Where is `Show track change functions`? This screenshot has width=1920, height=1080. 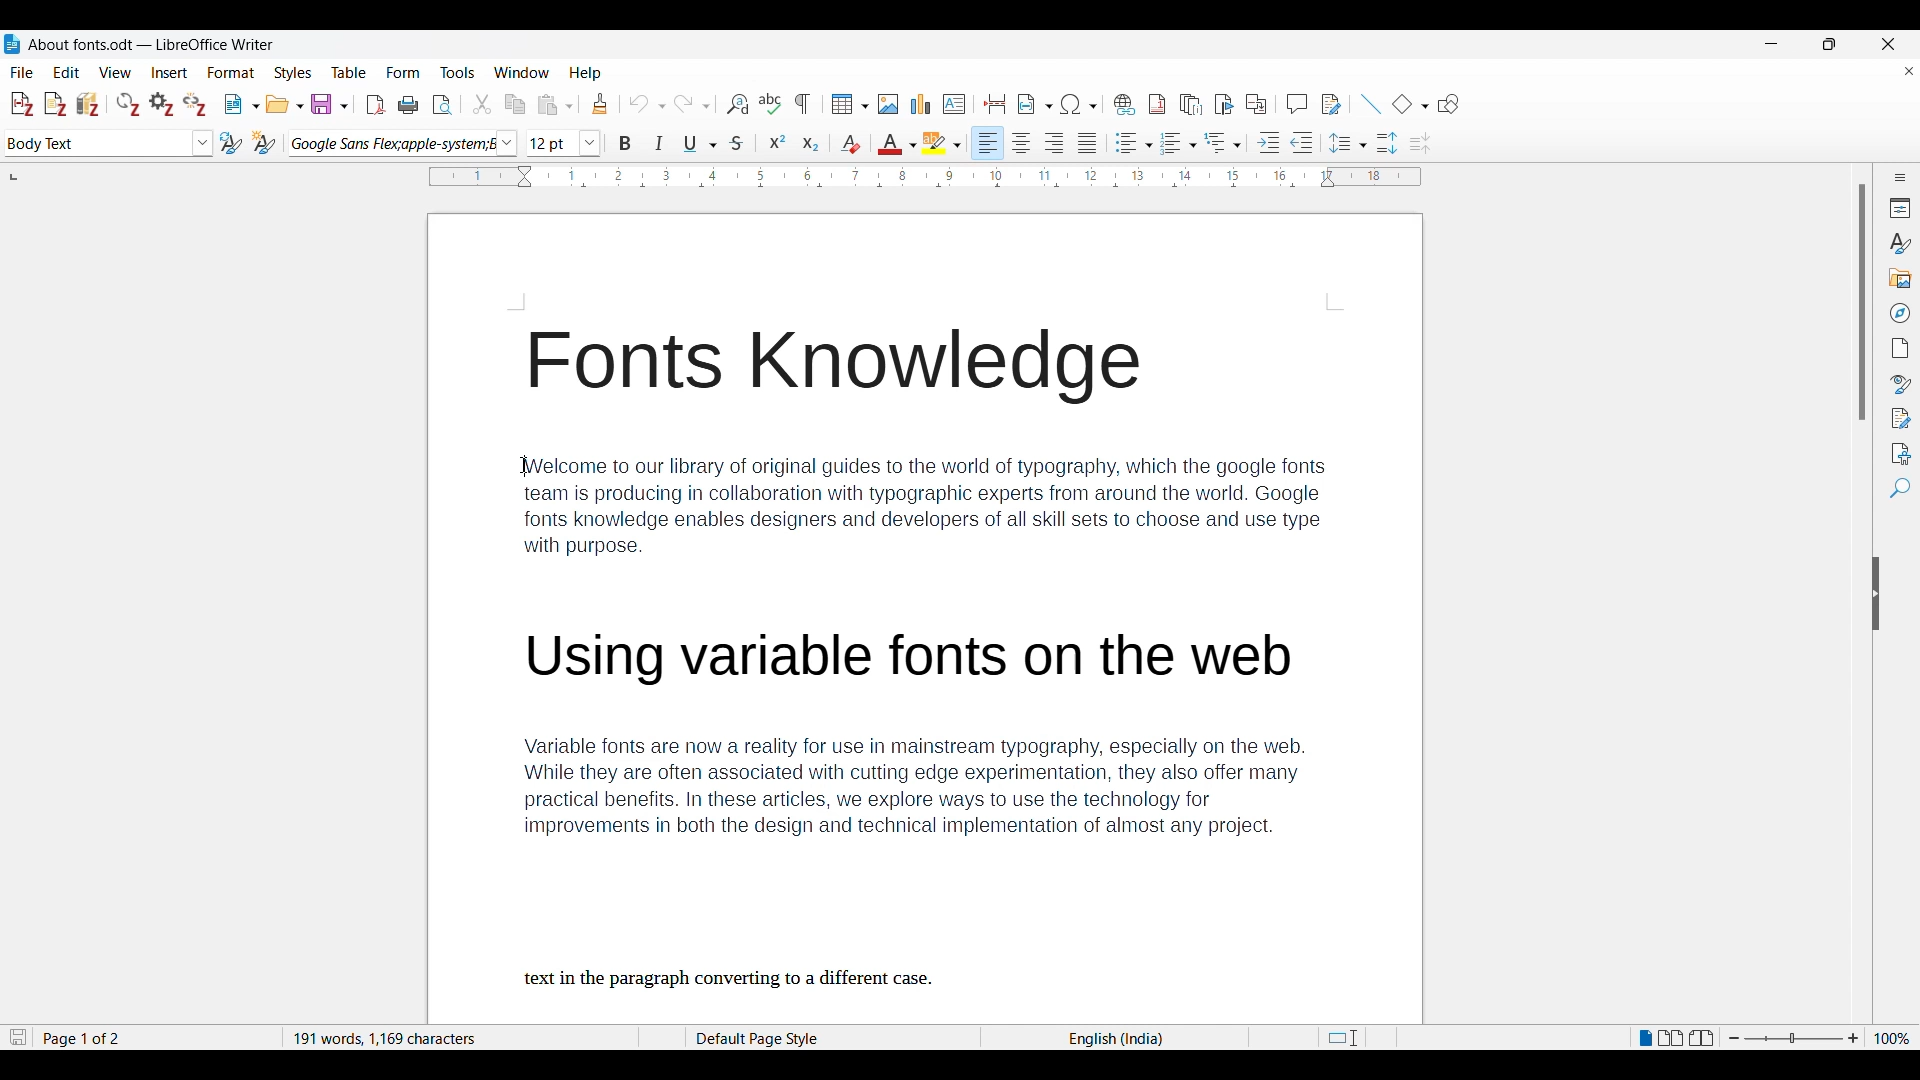 Show track change functions is located at coordinates (1332, 105).